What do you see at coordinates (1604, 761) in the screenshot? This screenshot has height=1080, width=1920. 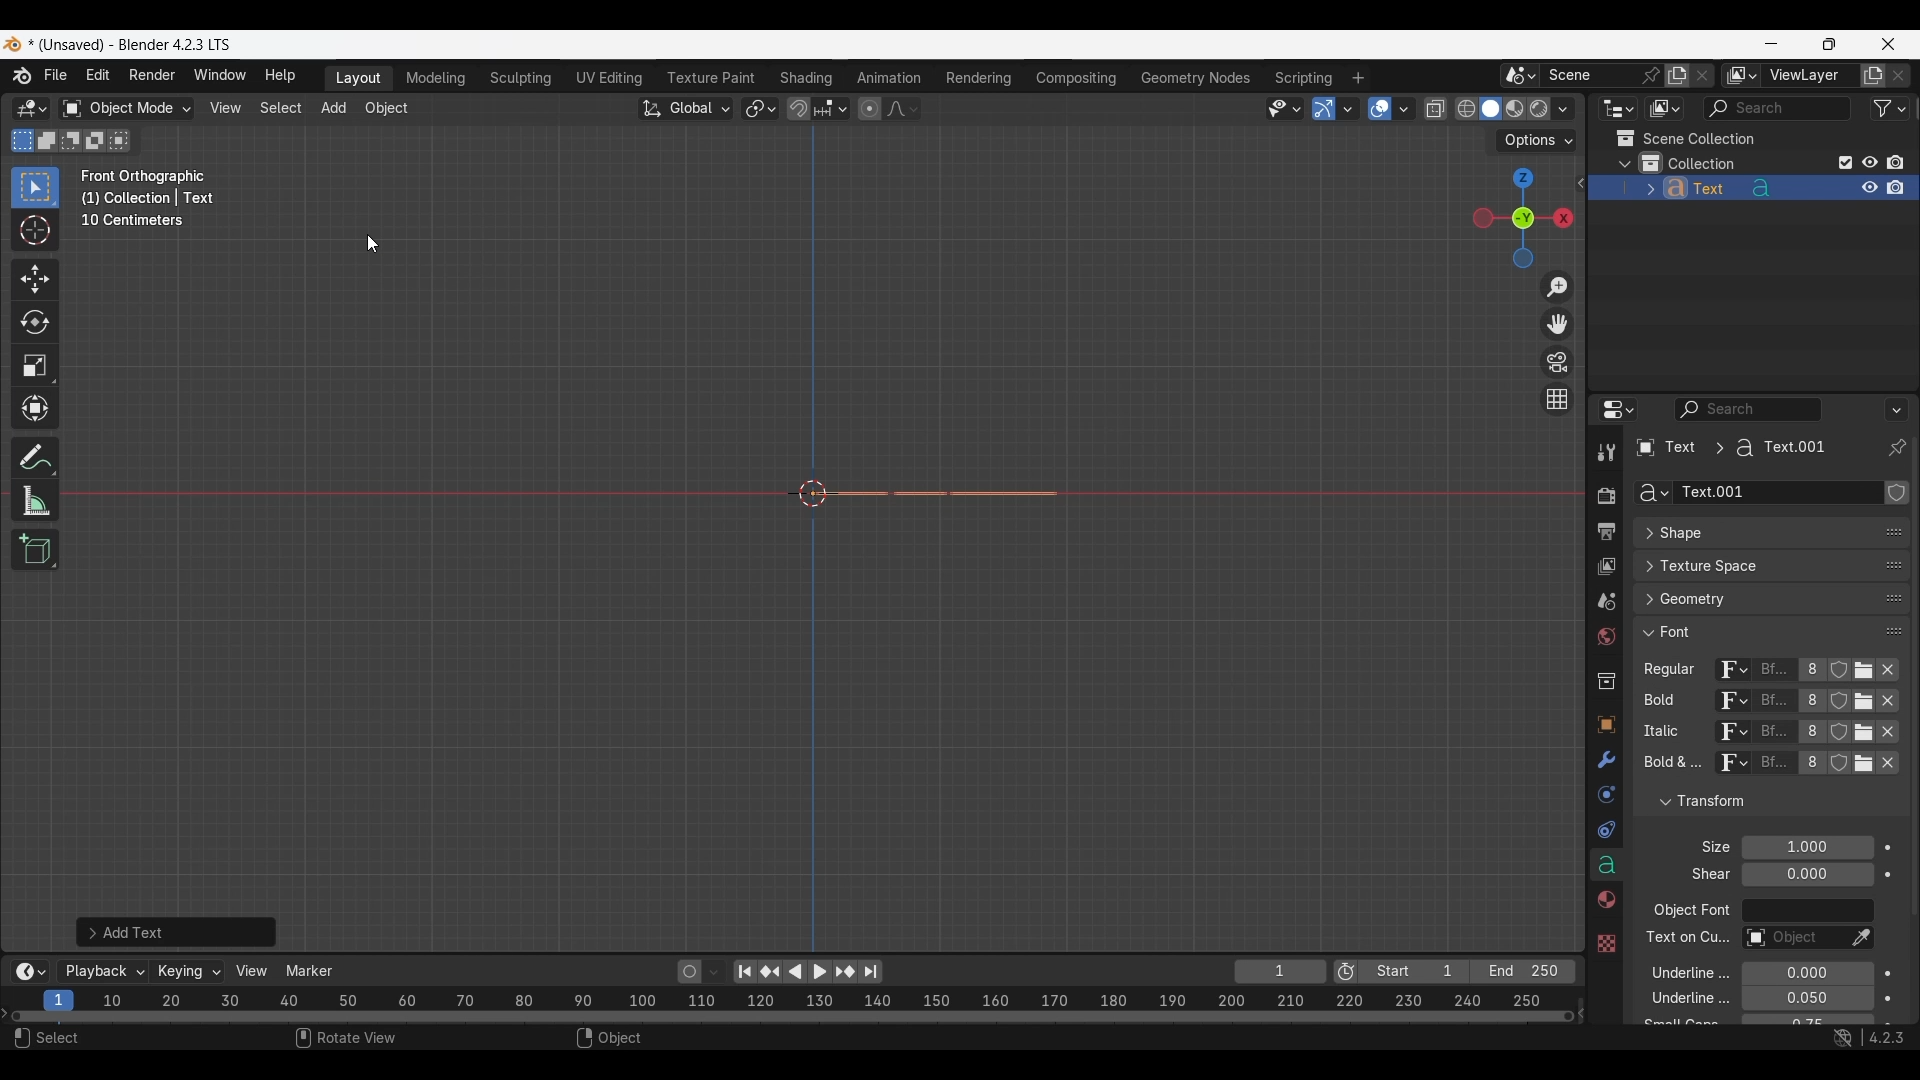 I see `Modifiers` at bounding box center [1604, 761].